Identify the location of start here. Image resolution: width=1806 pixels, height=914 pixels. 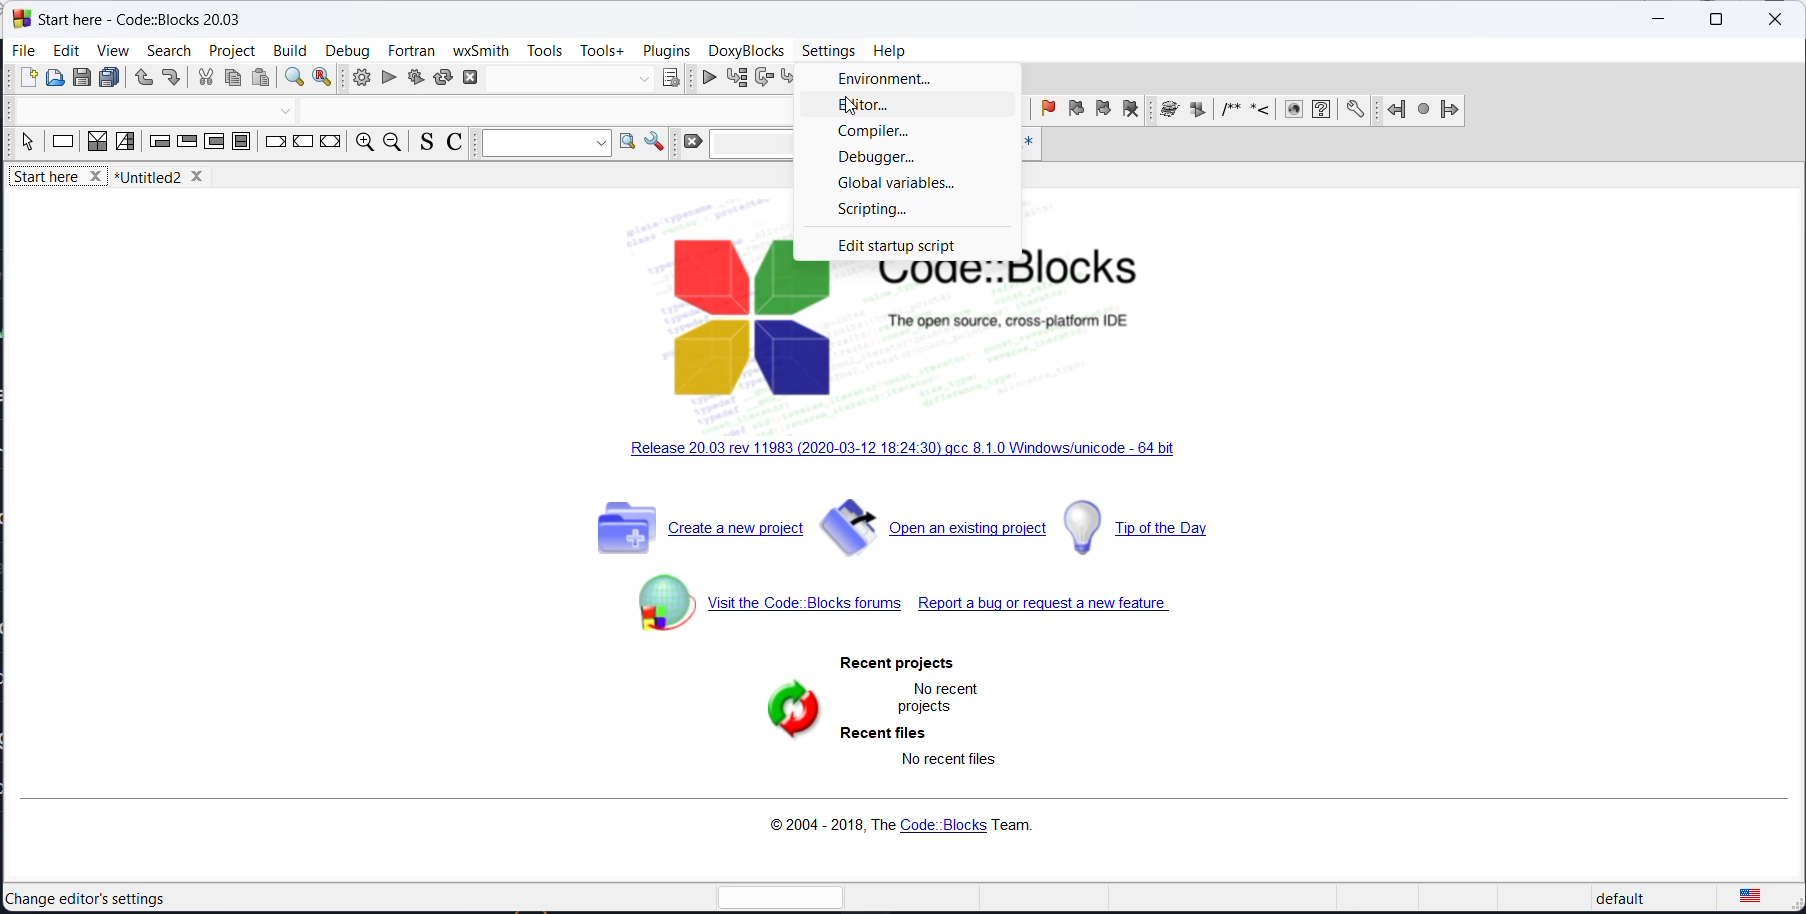
(60, 180).